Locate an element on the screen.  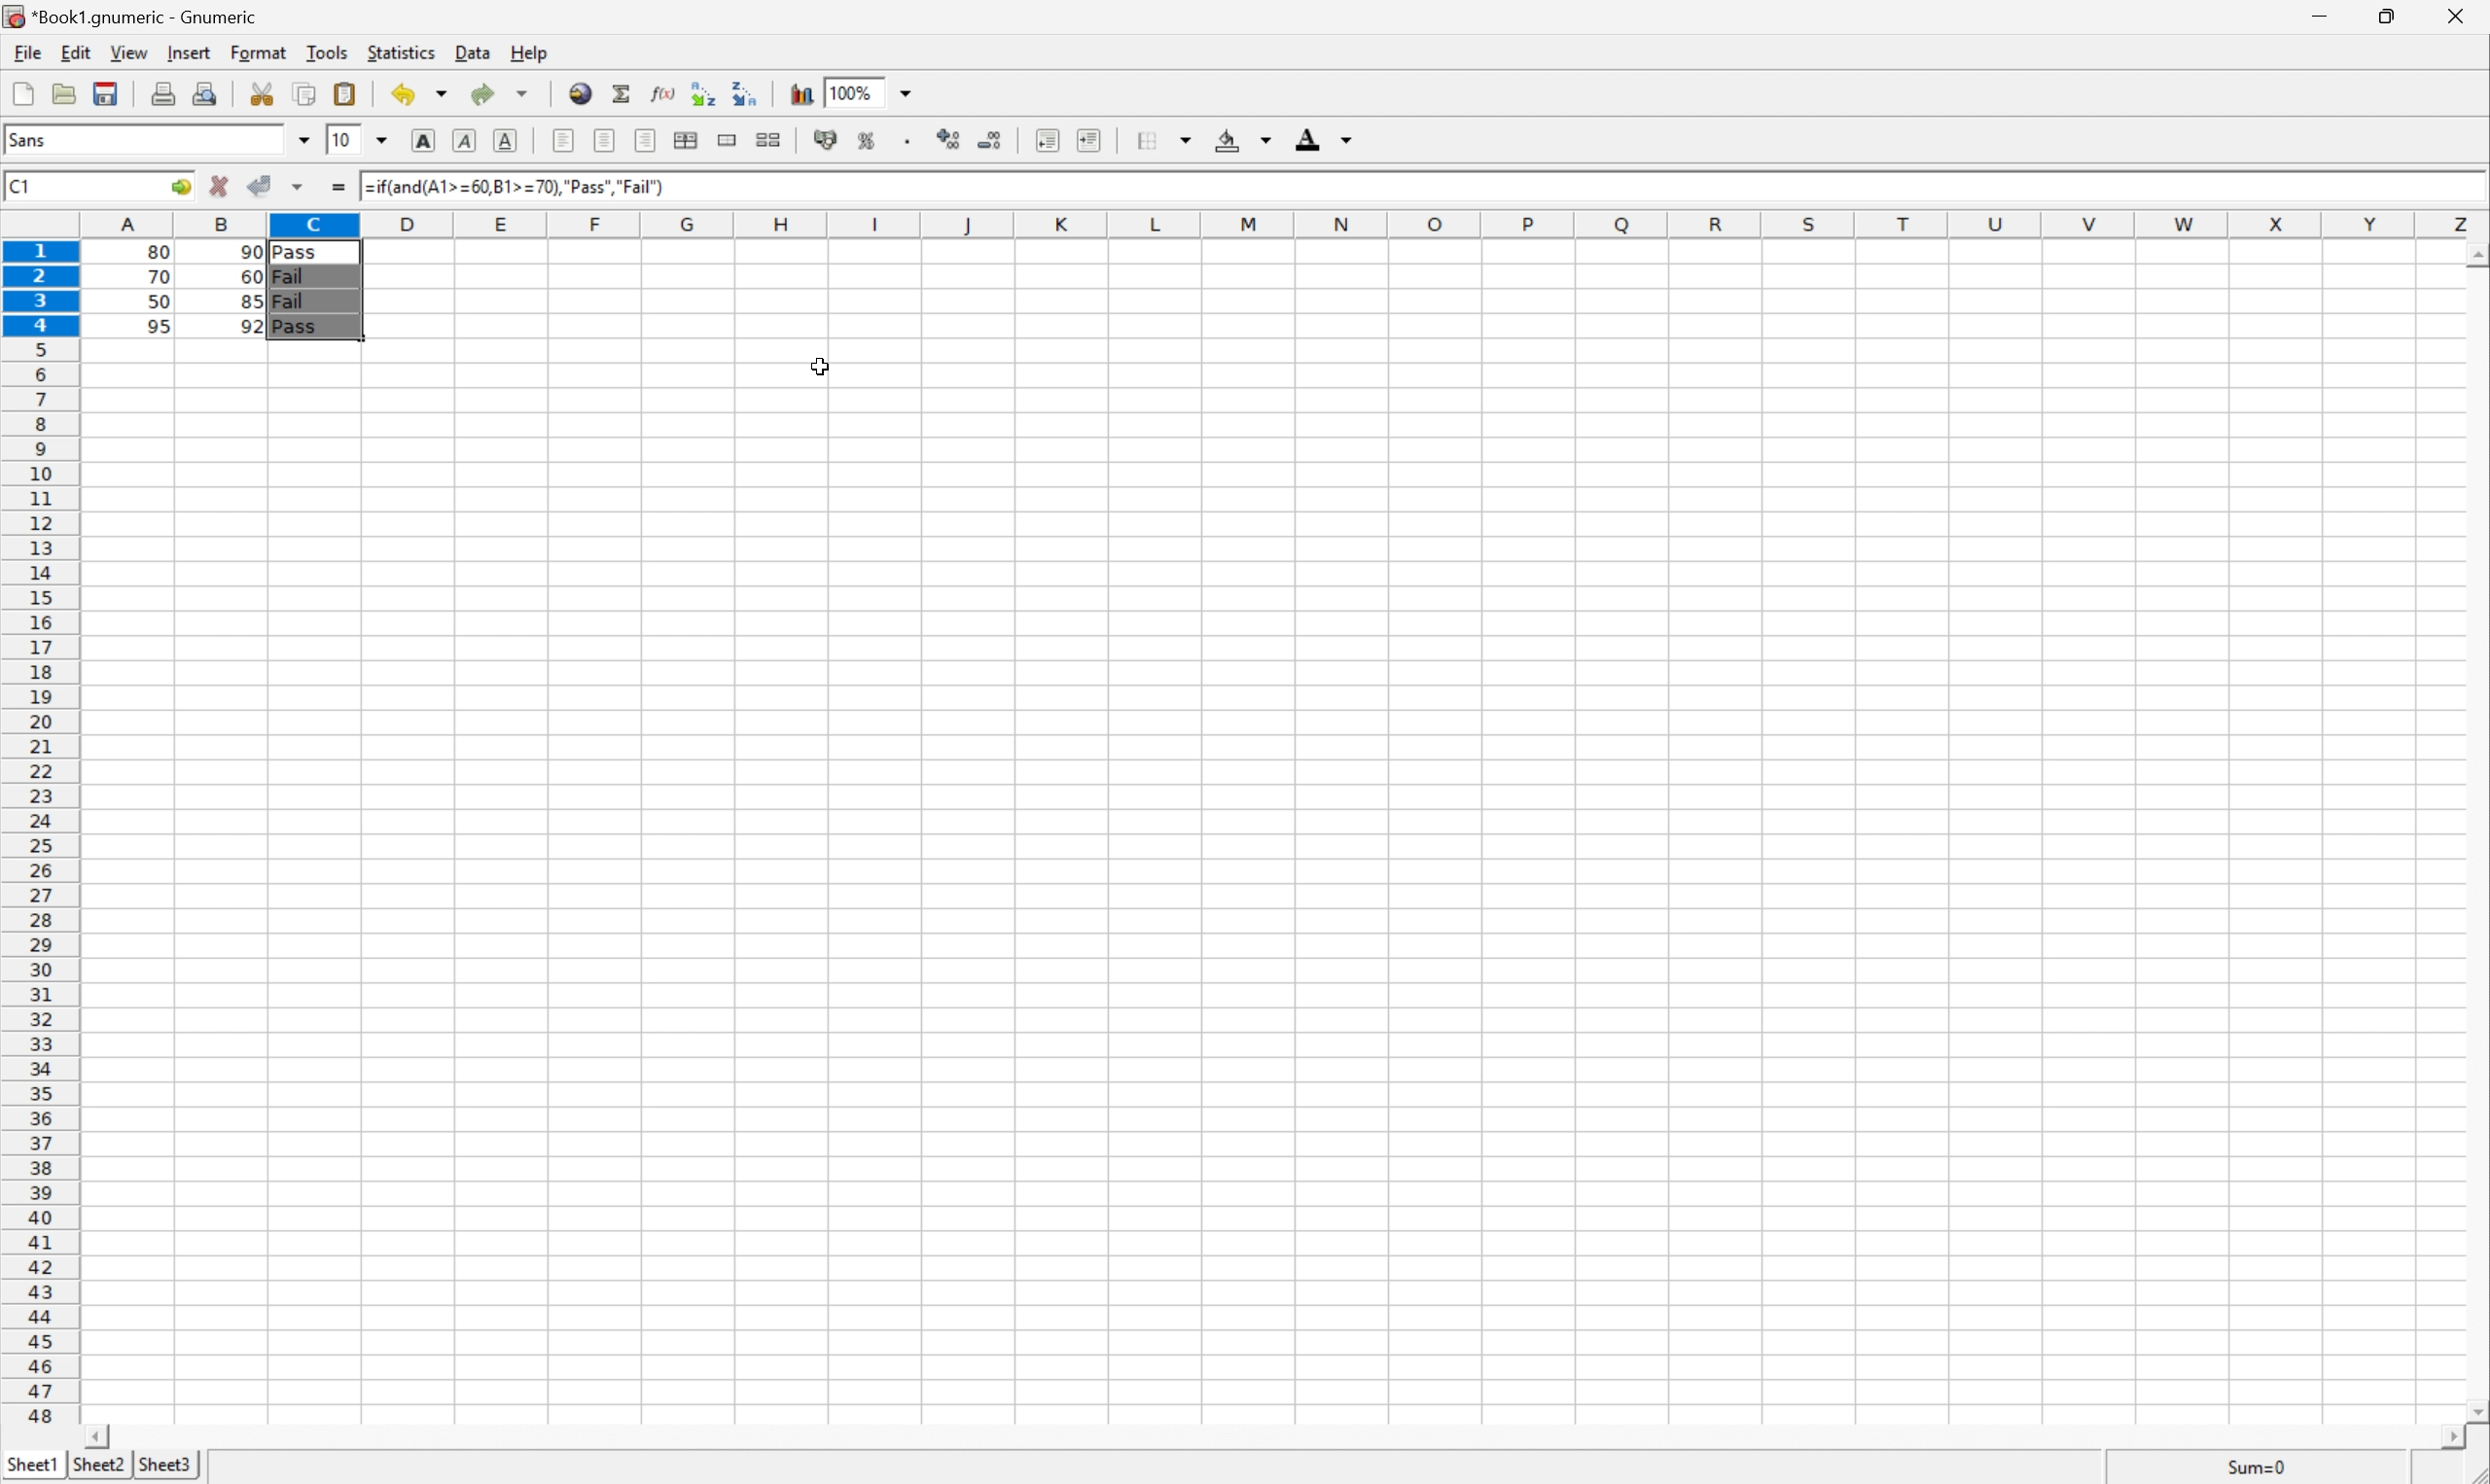
10 is located at coordinates (341, 140).